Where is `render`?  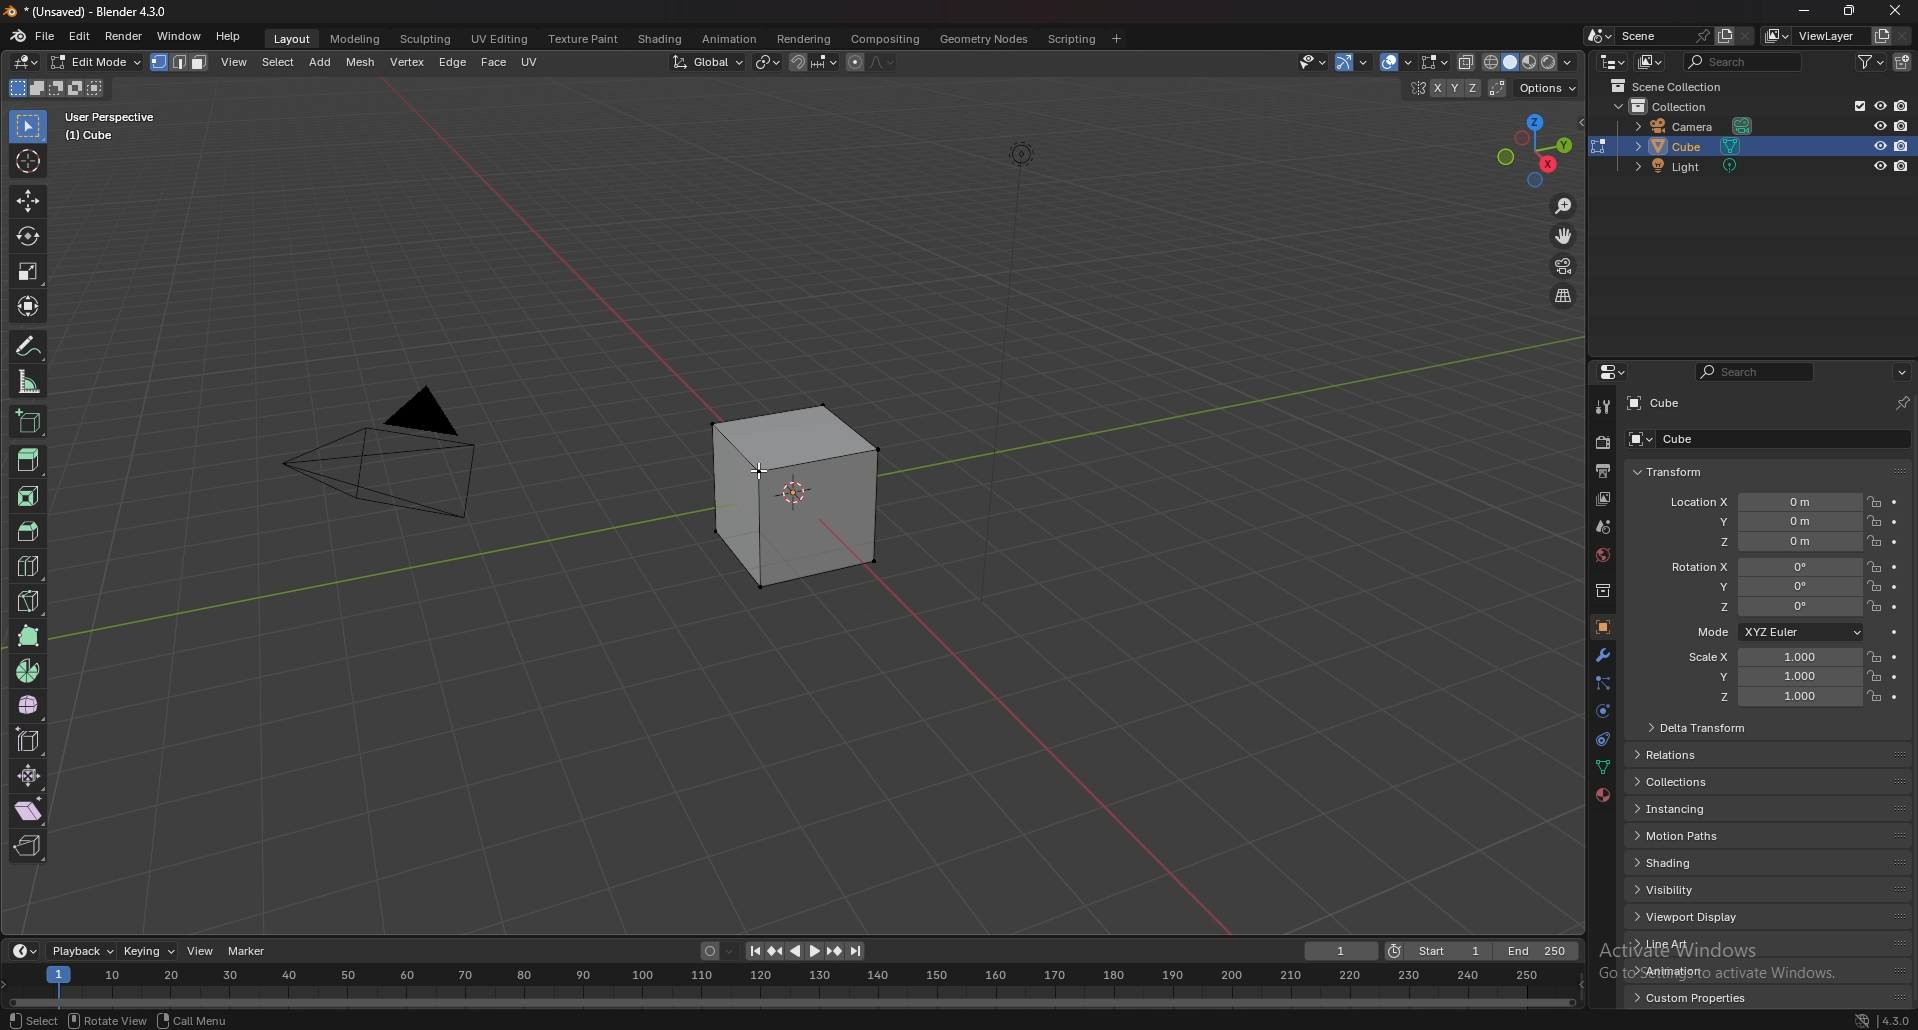
render is located at coordinates (125, 37).